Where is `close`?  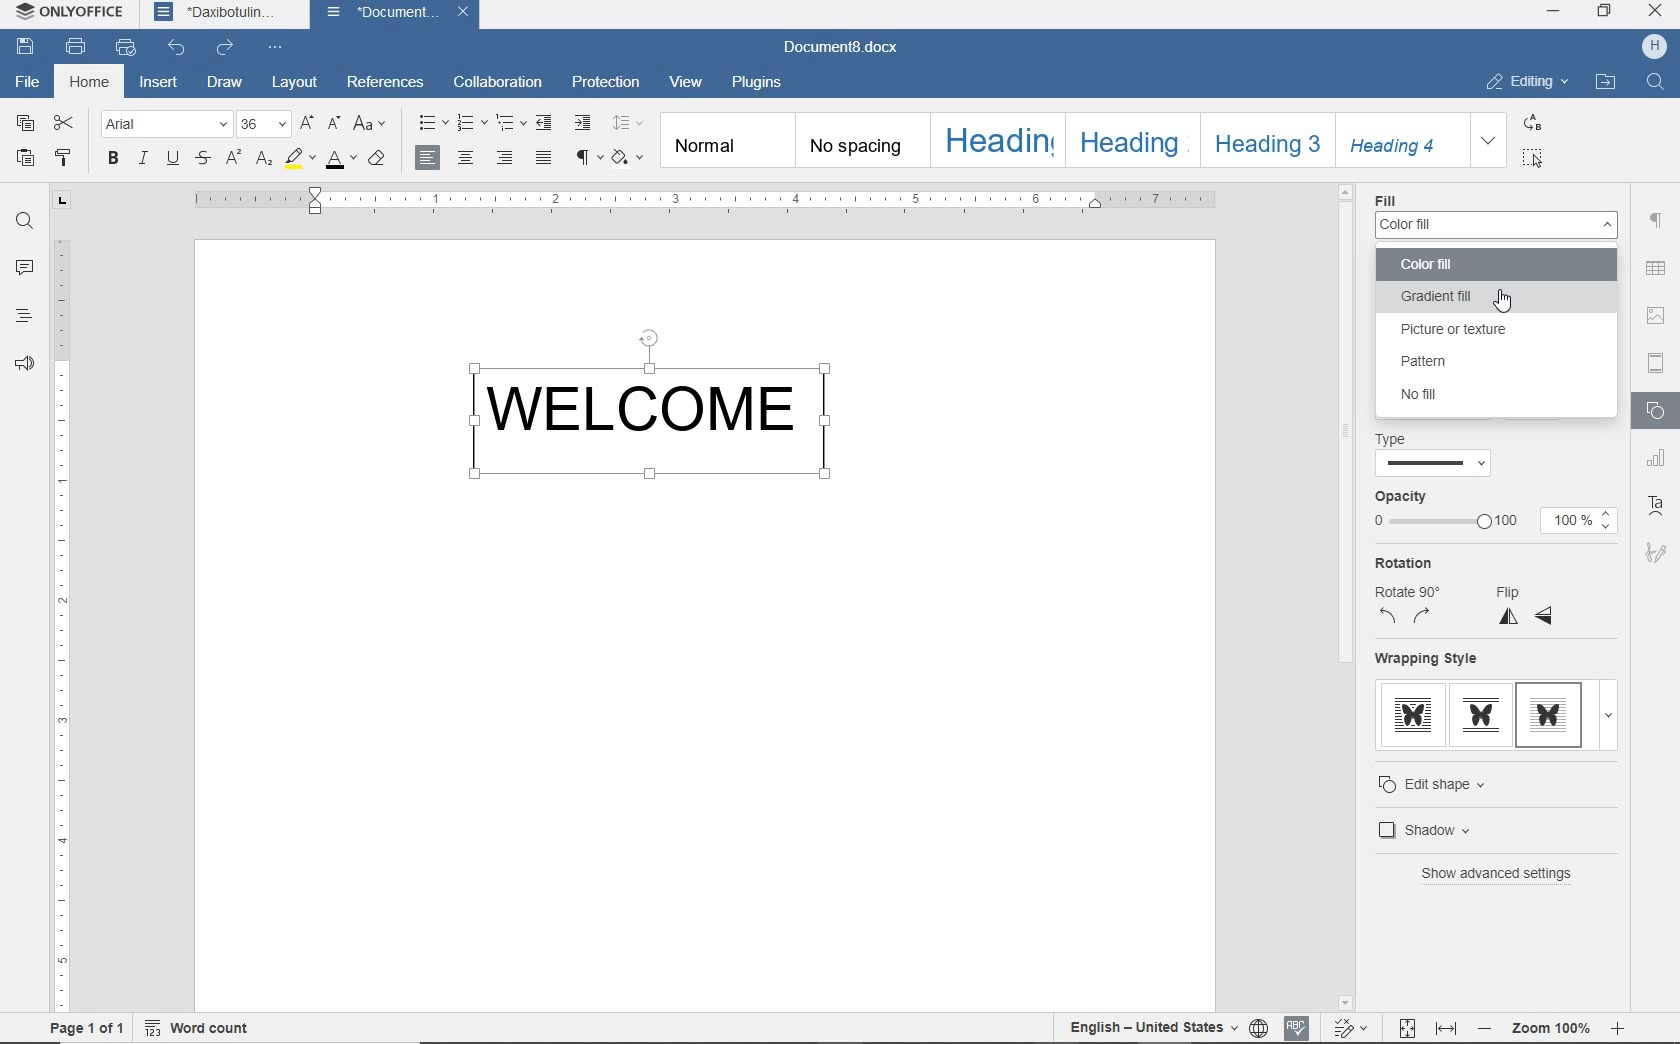
close is located at coordinates (467, 12).